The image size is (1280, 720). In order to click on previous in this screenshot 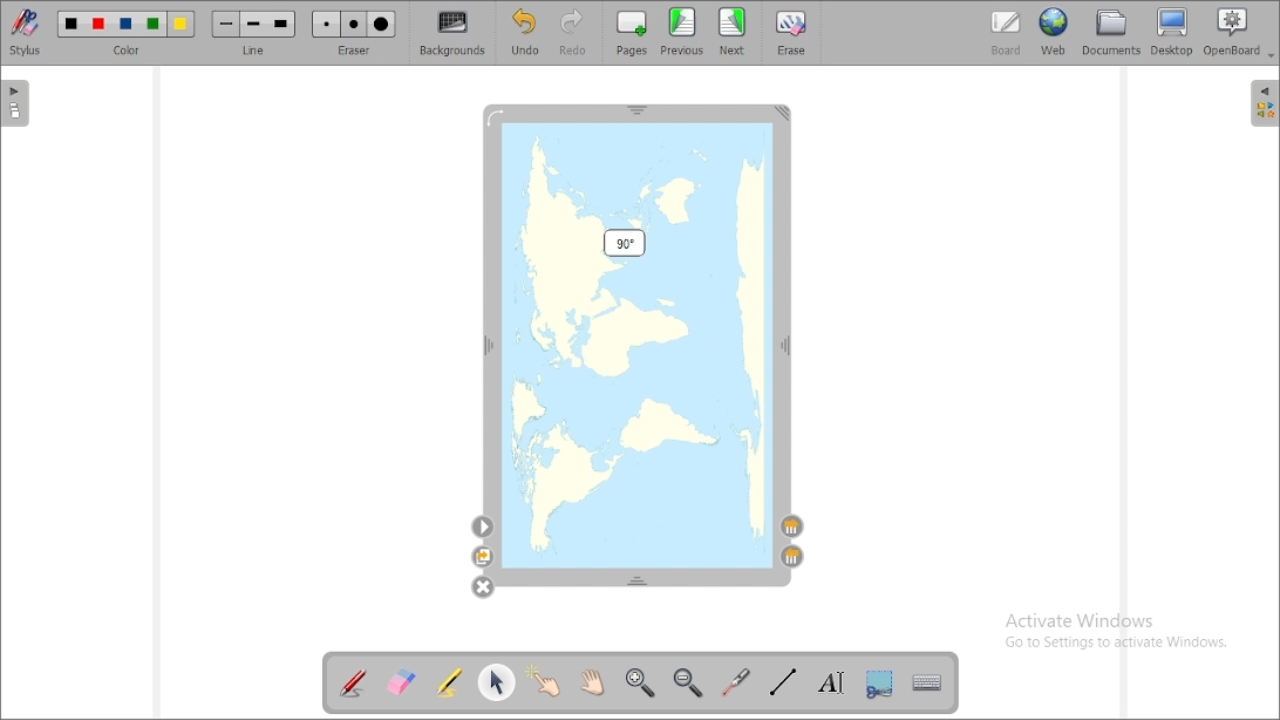, I will do `click(682, 31)`.